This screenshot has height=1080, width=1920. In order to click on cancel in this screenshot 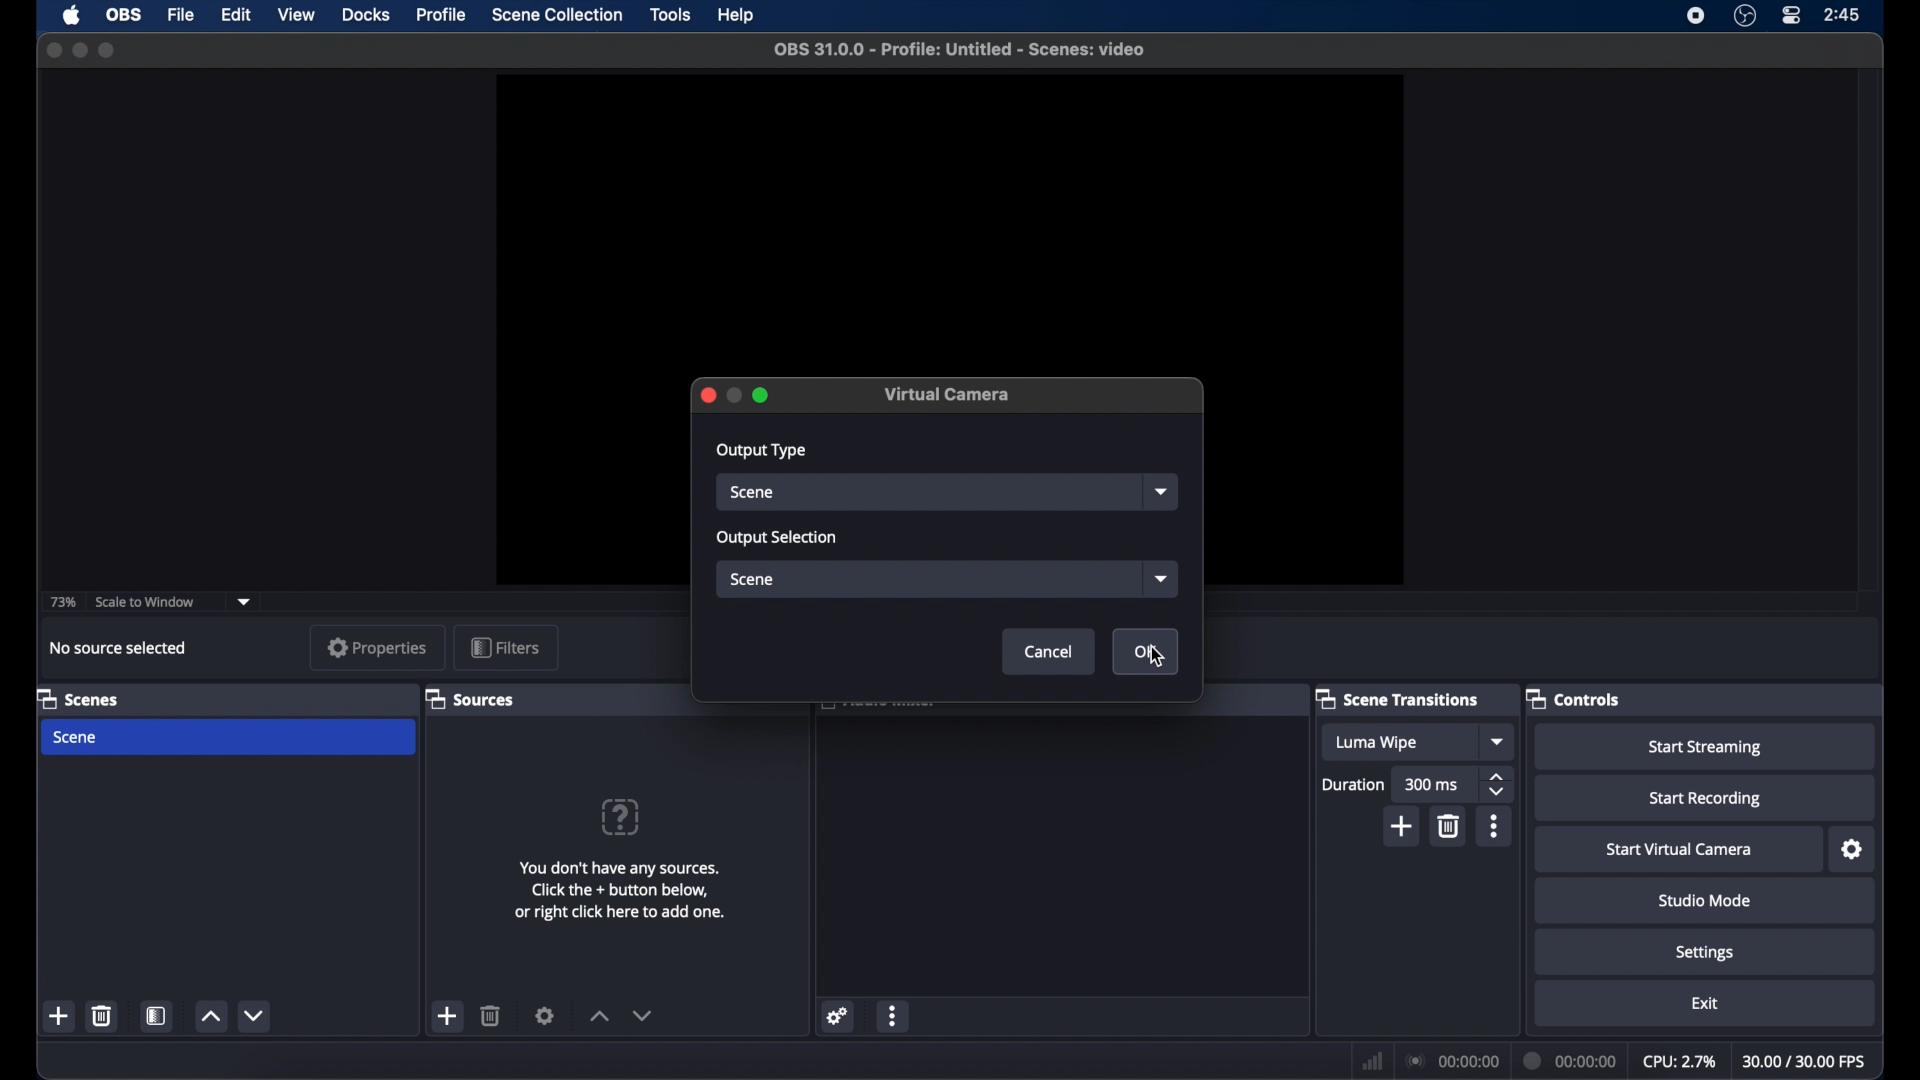, I will do `click(1049, 652)`.